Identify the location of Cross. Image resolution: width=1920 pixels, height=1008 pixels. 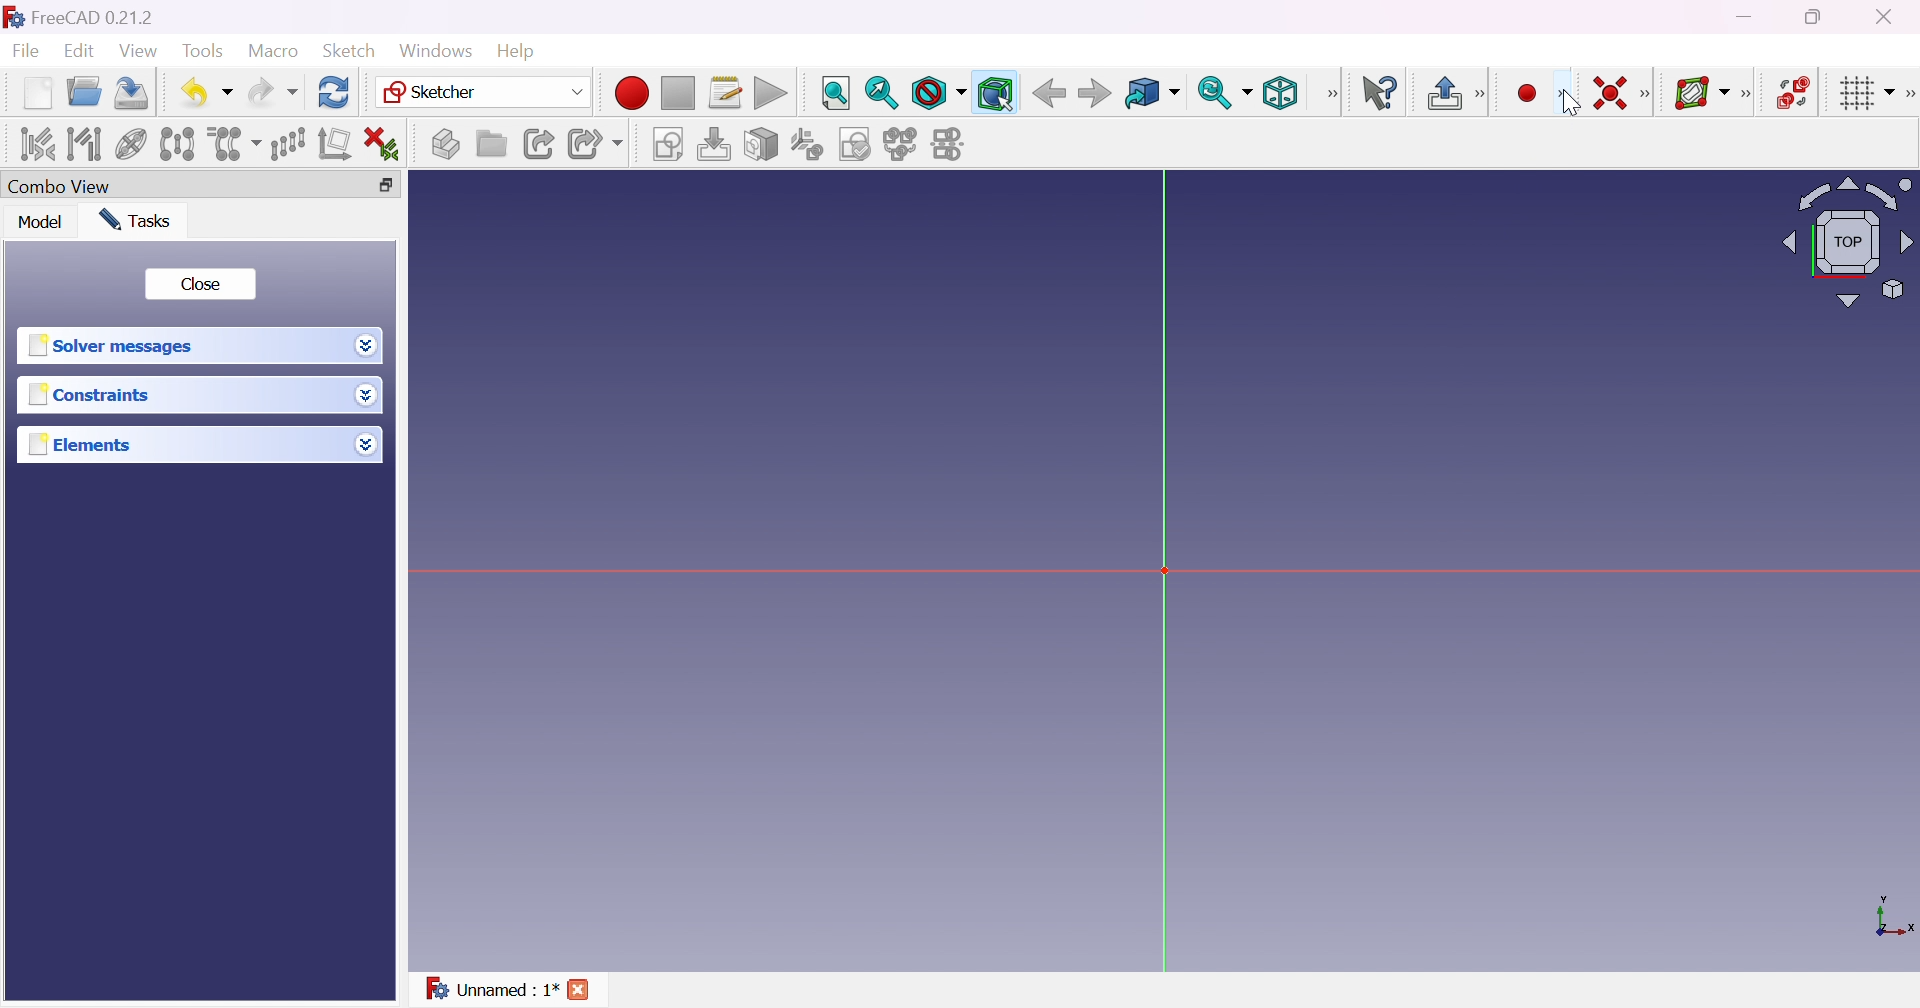
(577, 989).